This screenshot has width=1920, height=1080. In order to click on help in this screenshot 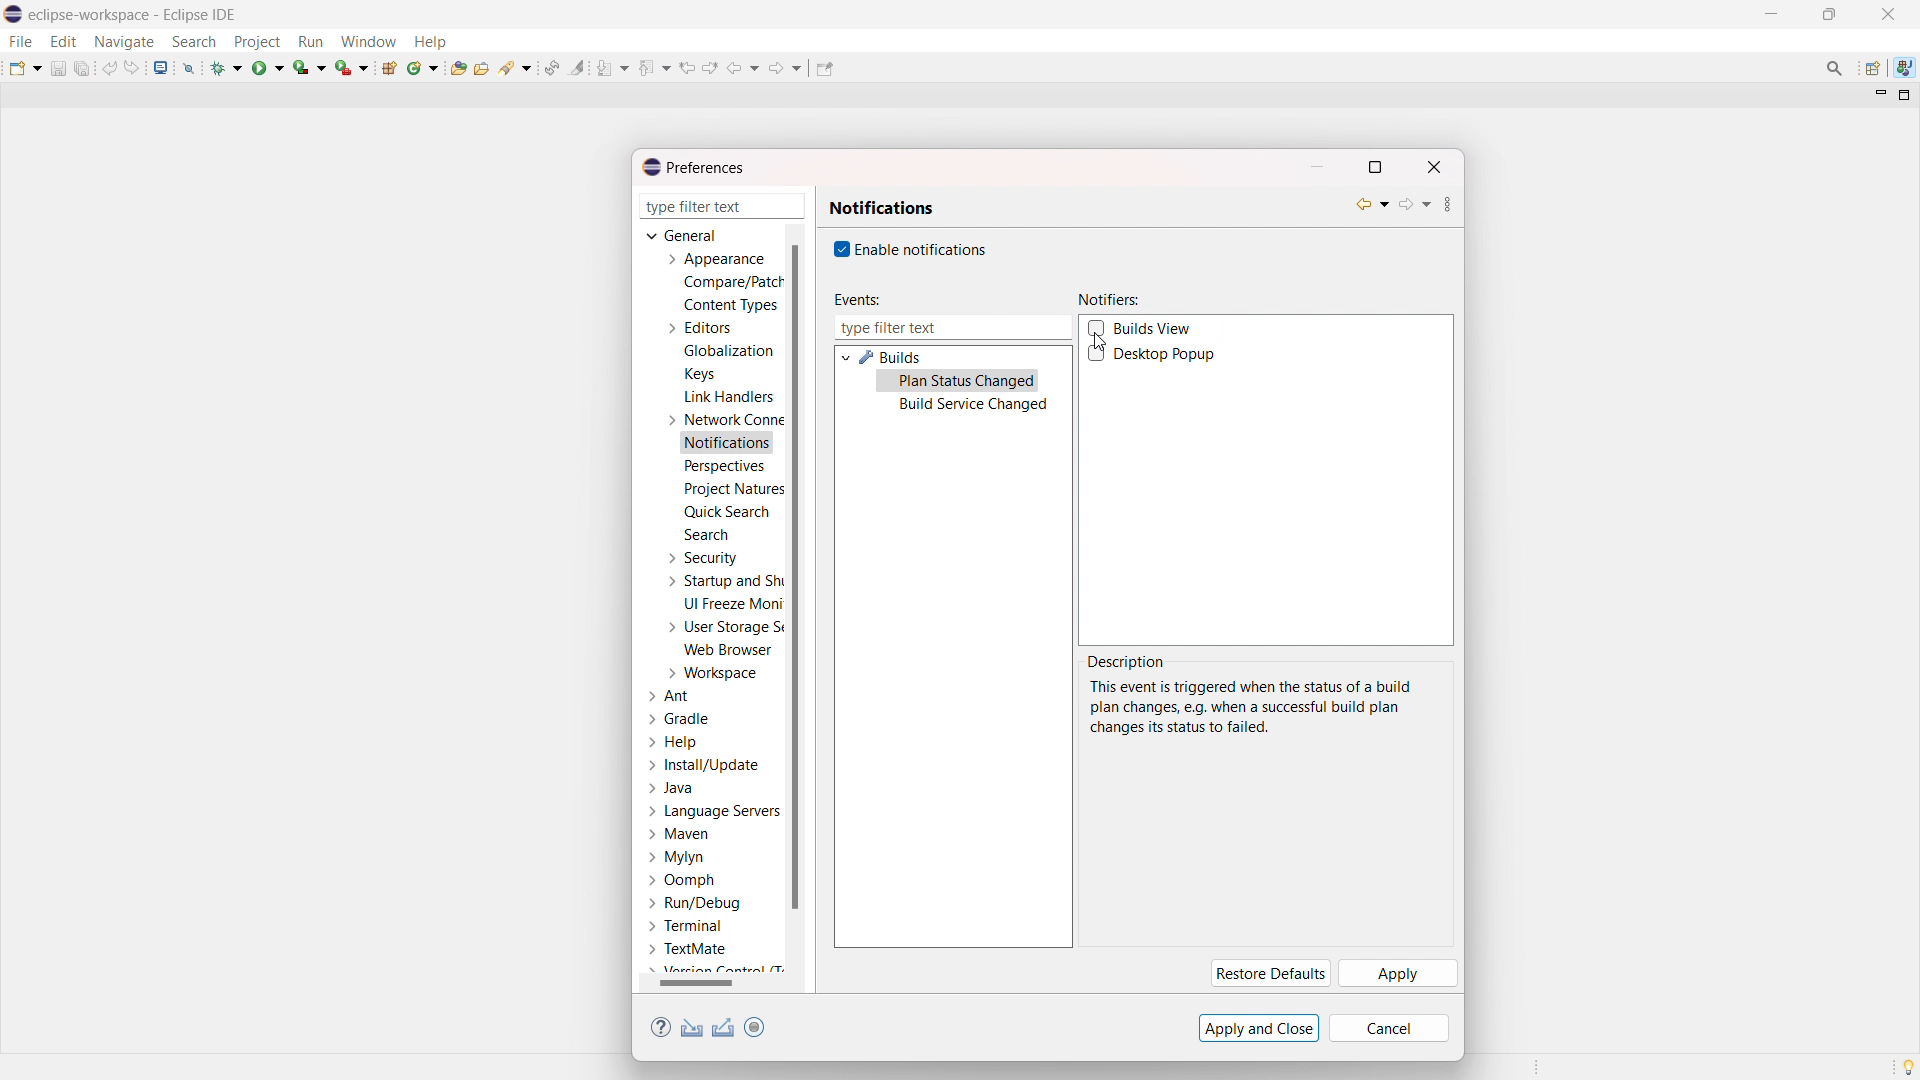, I will do `click(674, 742)`.